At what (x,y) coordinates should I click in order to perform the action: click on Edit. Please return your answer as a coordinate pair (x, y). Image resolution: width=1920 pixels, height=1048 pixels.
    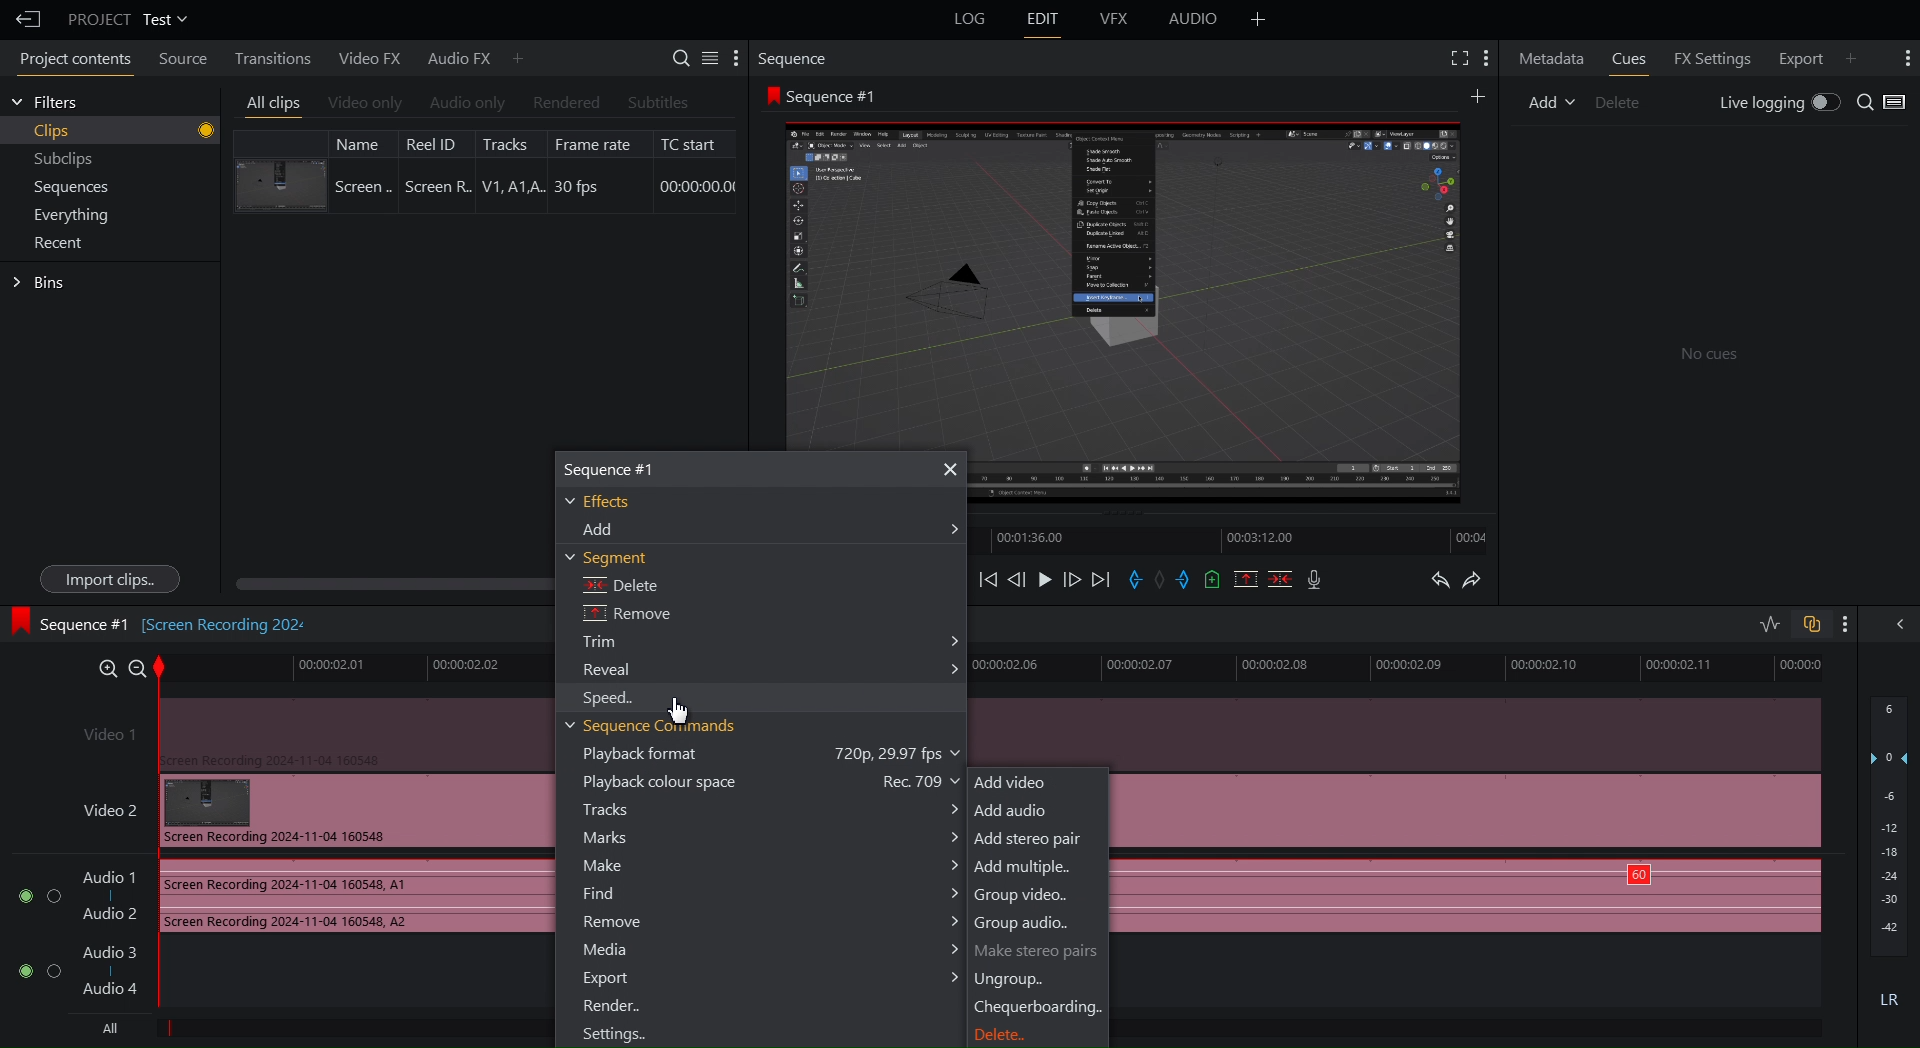
    Looking at the image, I should click on (1043, 20).